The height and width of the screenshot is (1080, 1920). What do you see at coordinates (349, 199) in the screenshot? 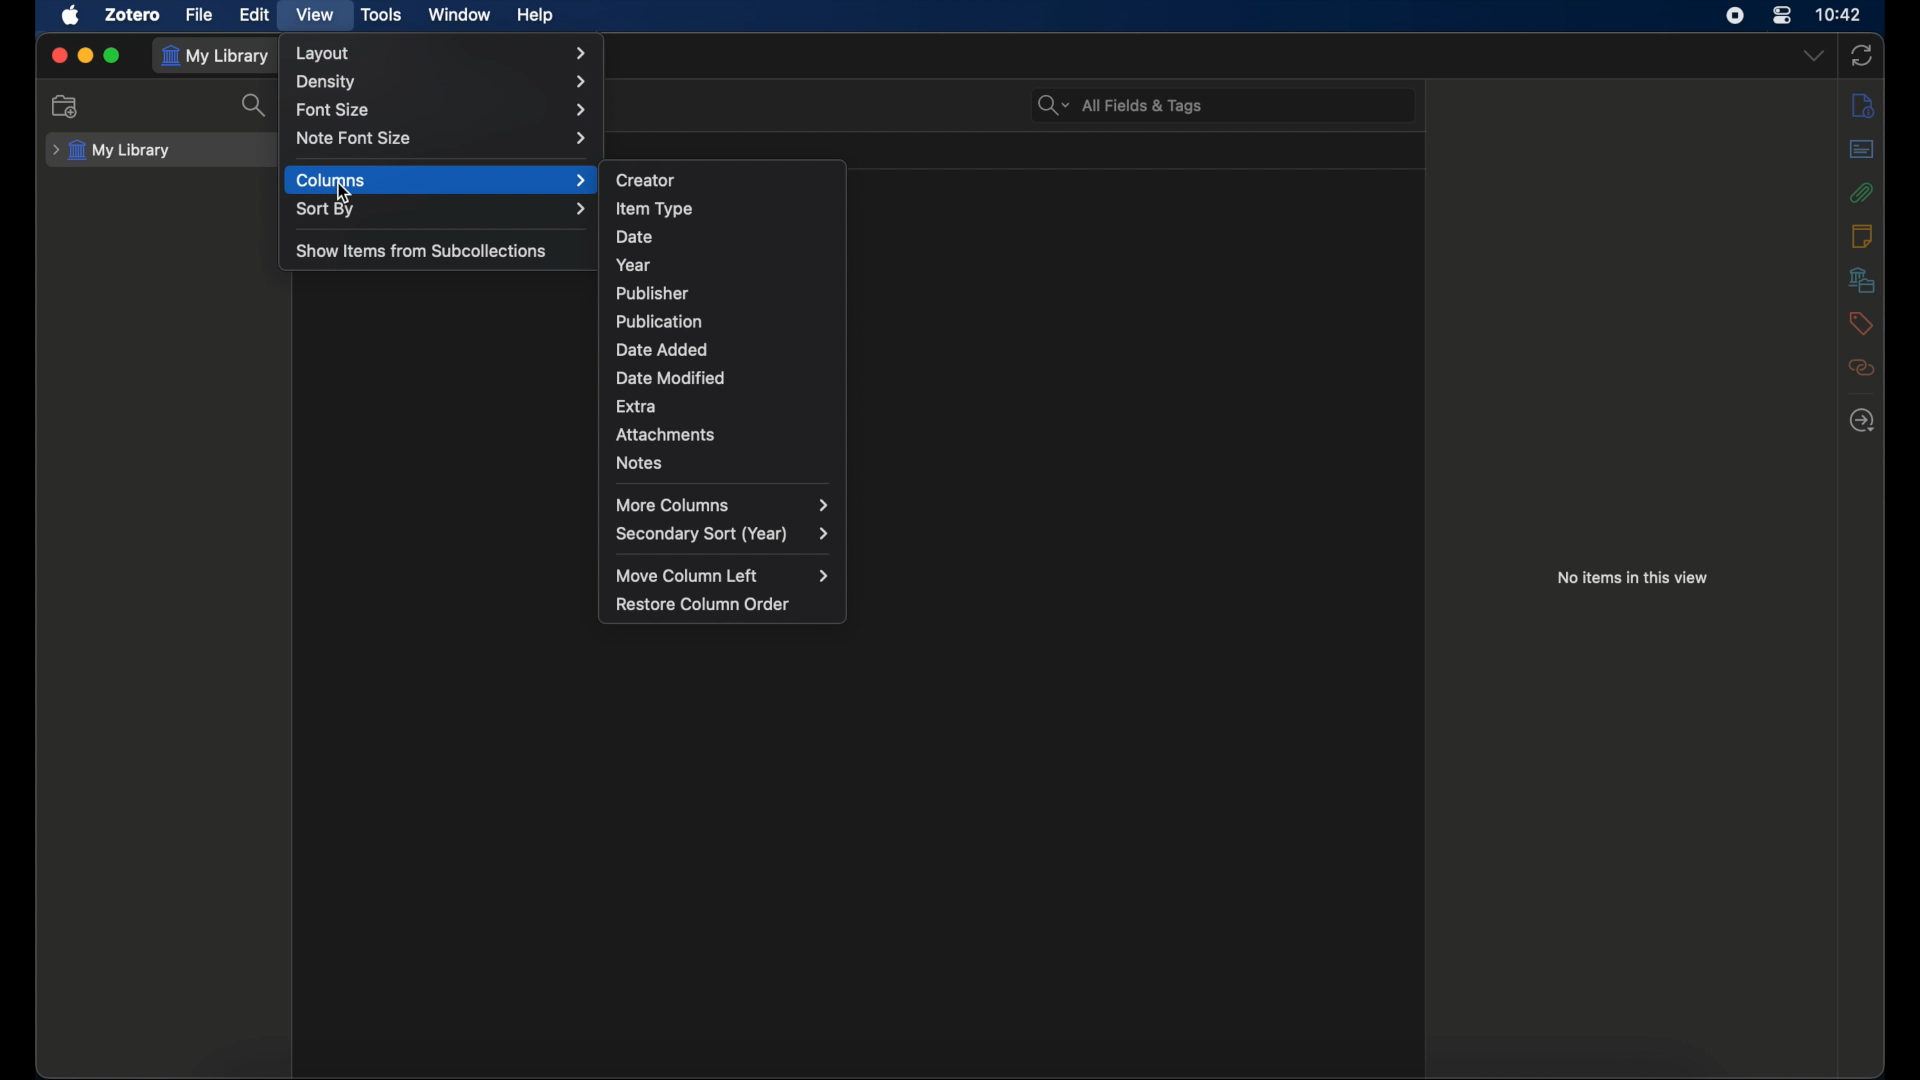
I see `Cursor` at bounding box center [349, 199].